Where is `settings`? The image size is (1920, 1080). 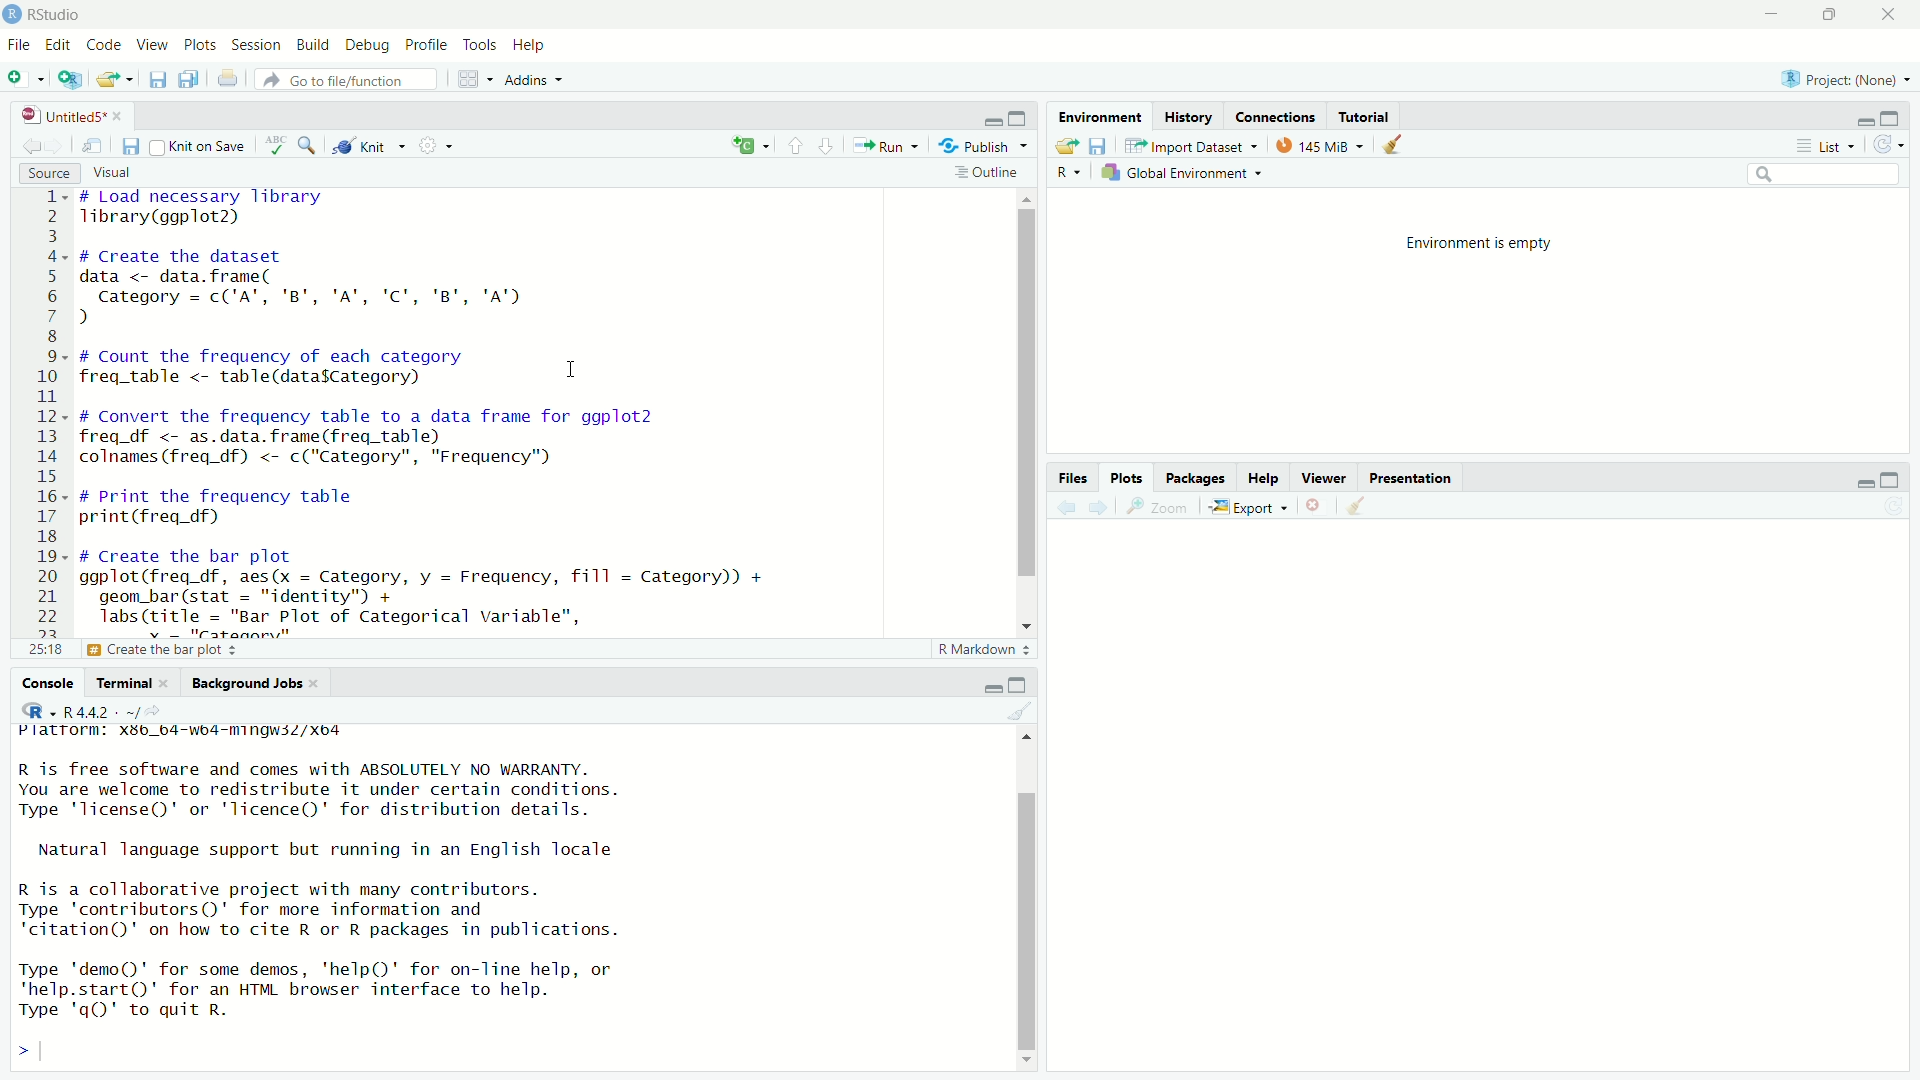
settings is located at coordinates (434, 145).